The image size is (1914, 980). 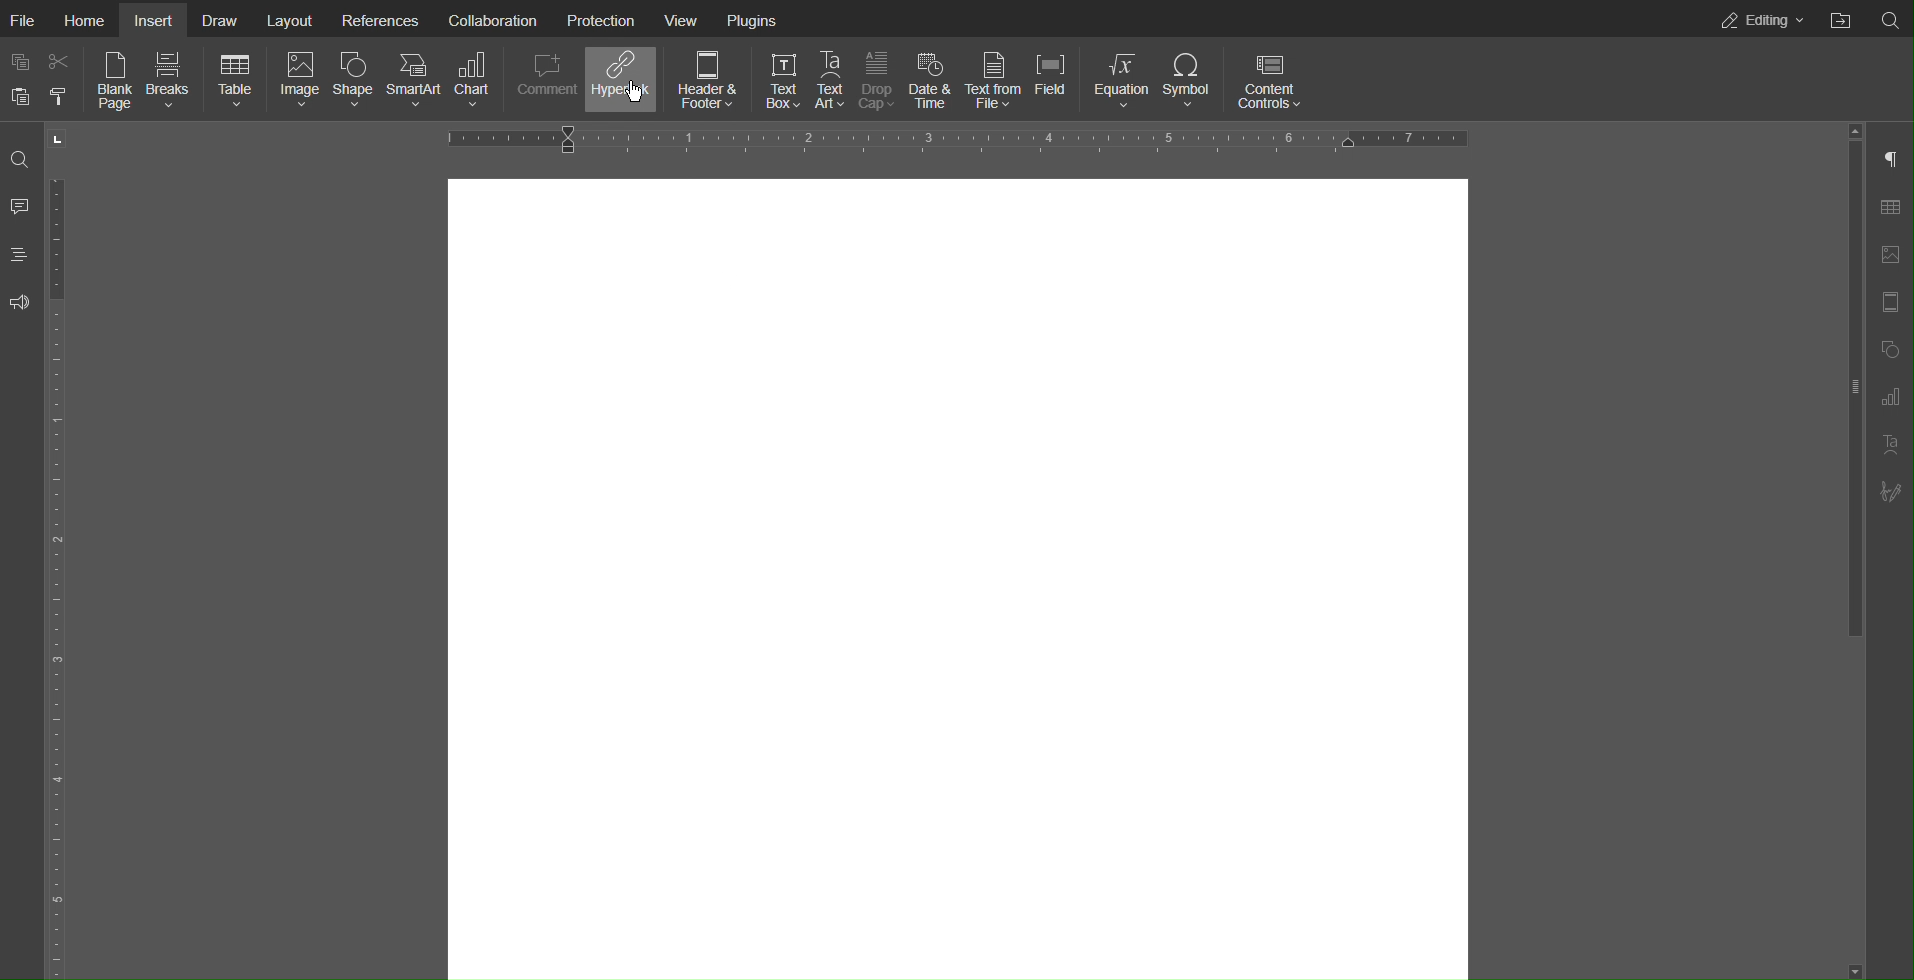 I want to click on Horizontal Ruler, so click(x=953, y=138).